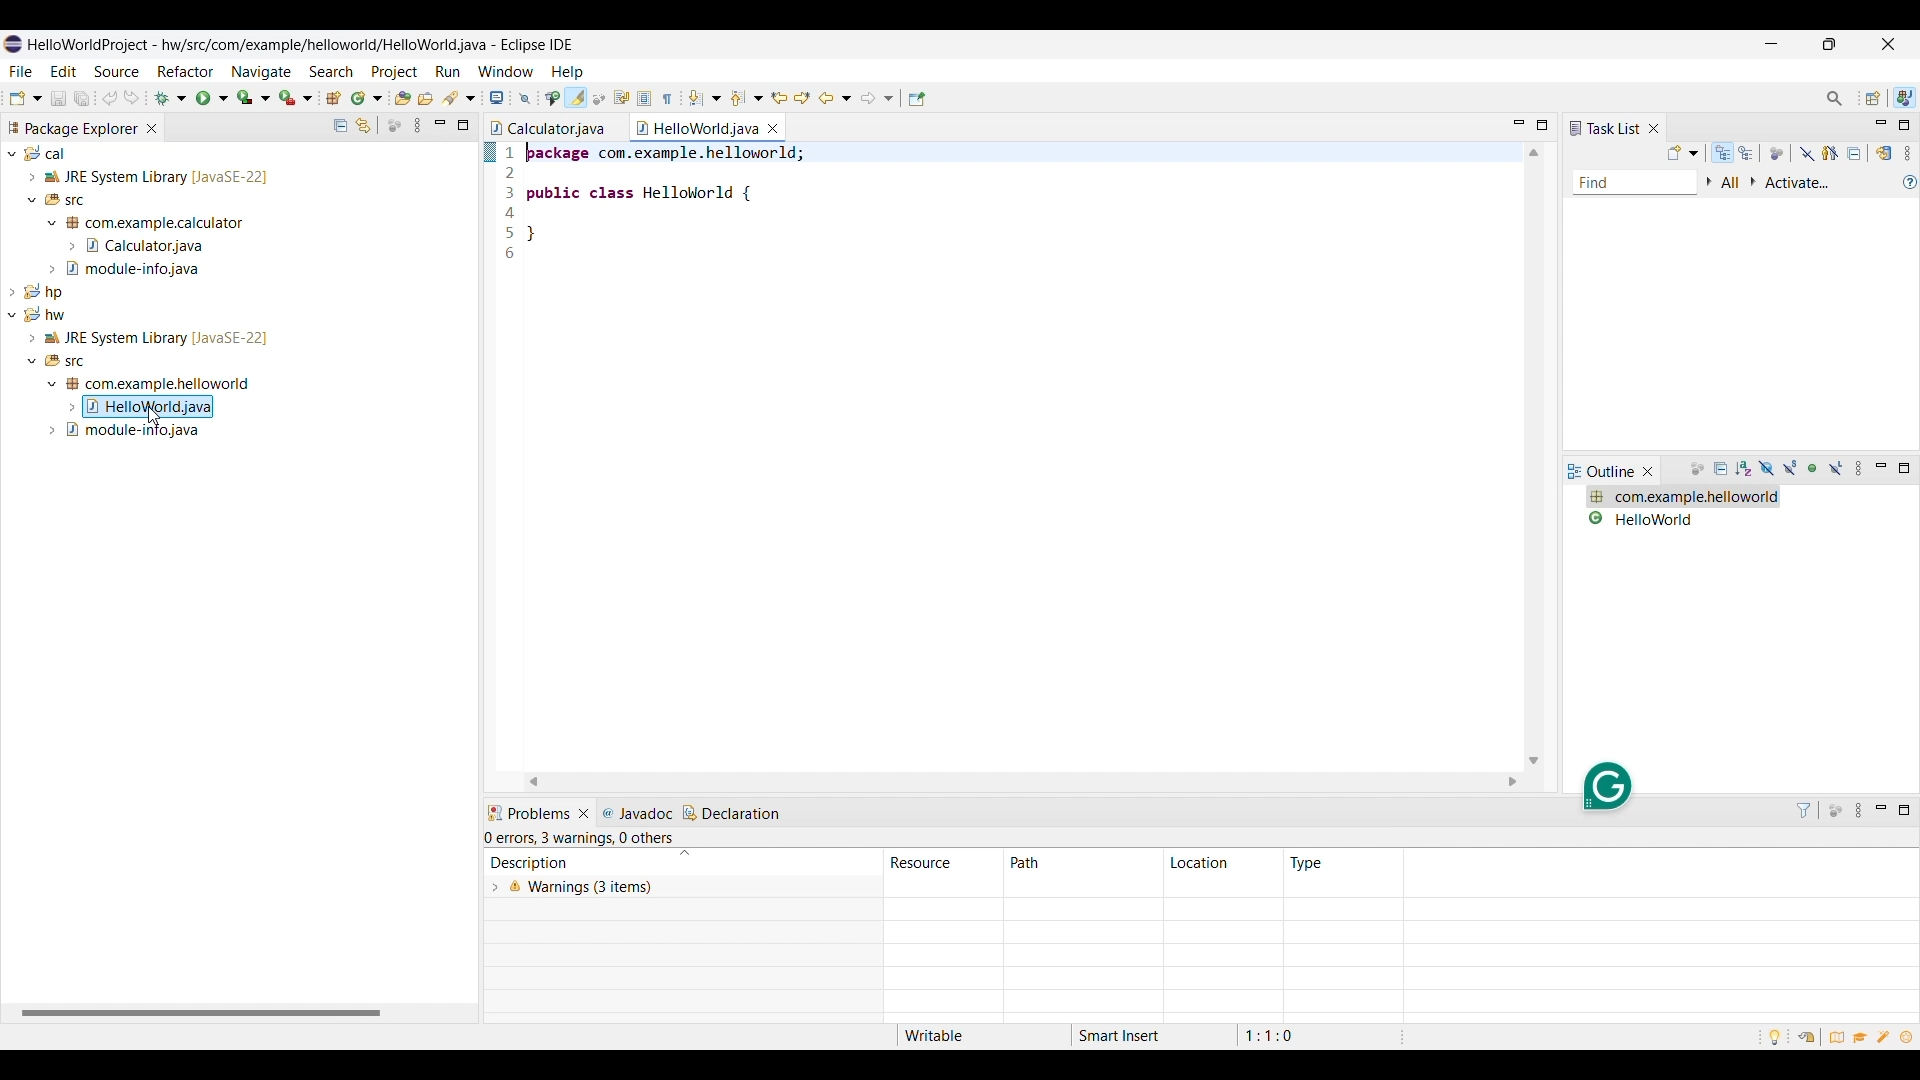  What do you see at coordinates (684, 854) in the screenshot?
I see `Sort` at bounding box center [684, 854].